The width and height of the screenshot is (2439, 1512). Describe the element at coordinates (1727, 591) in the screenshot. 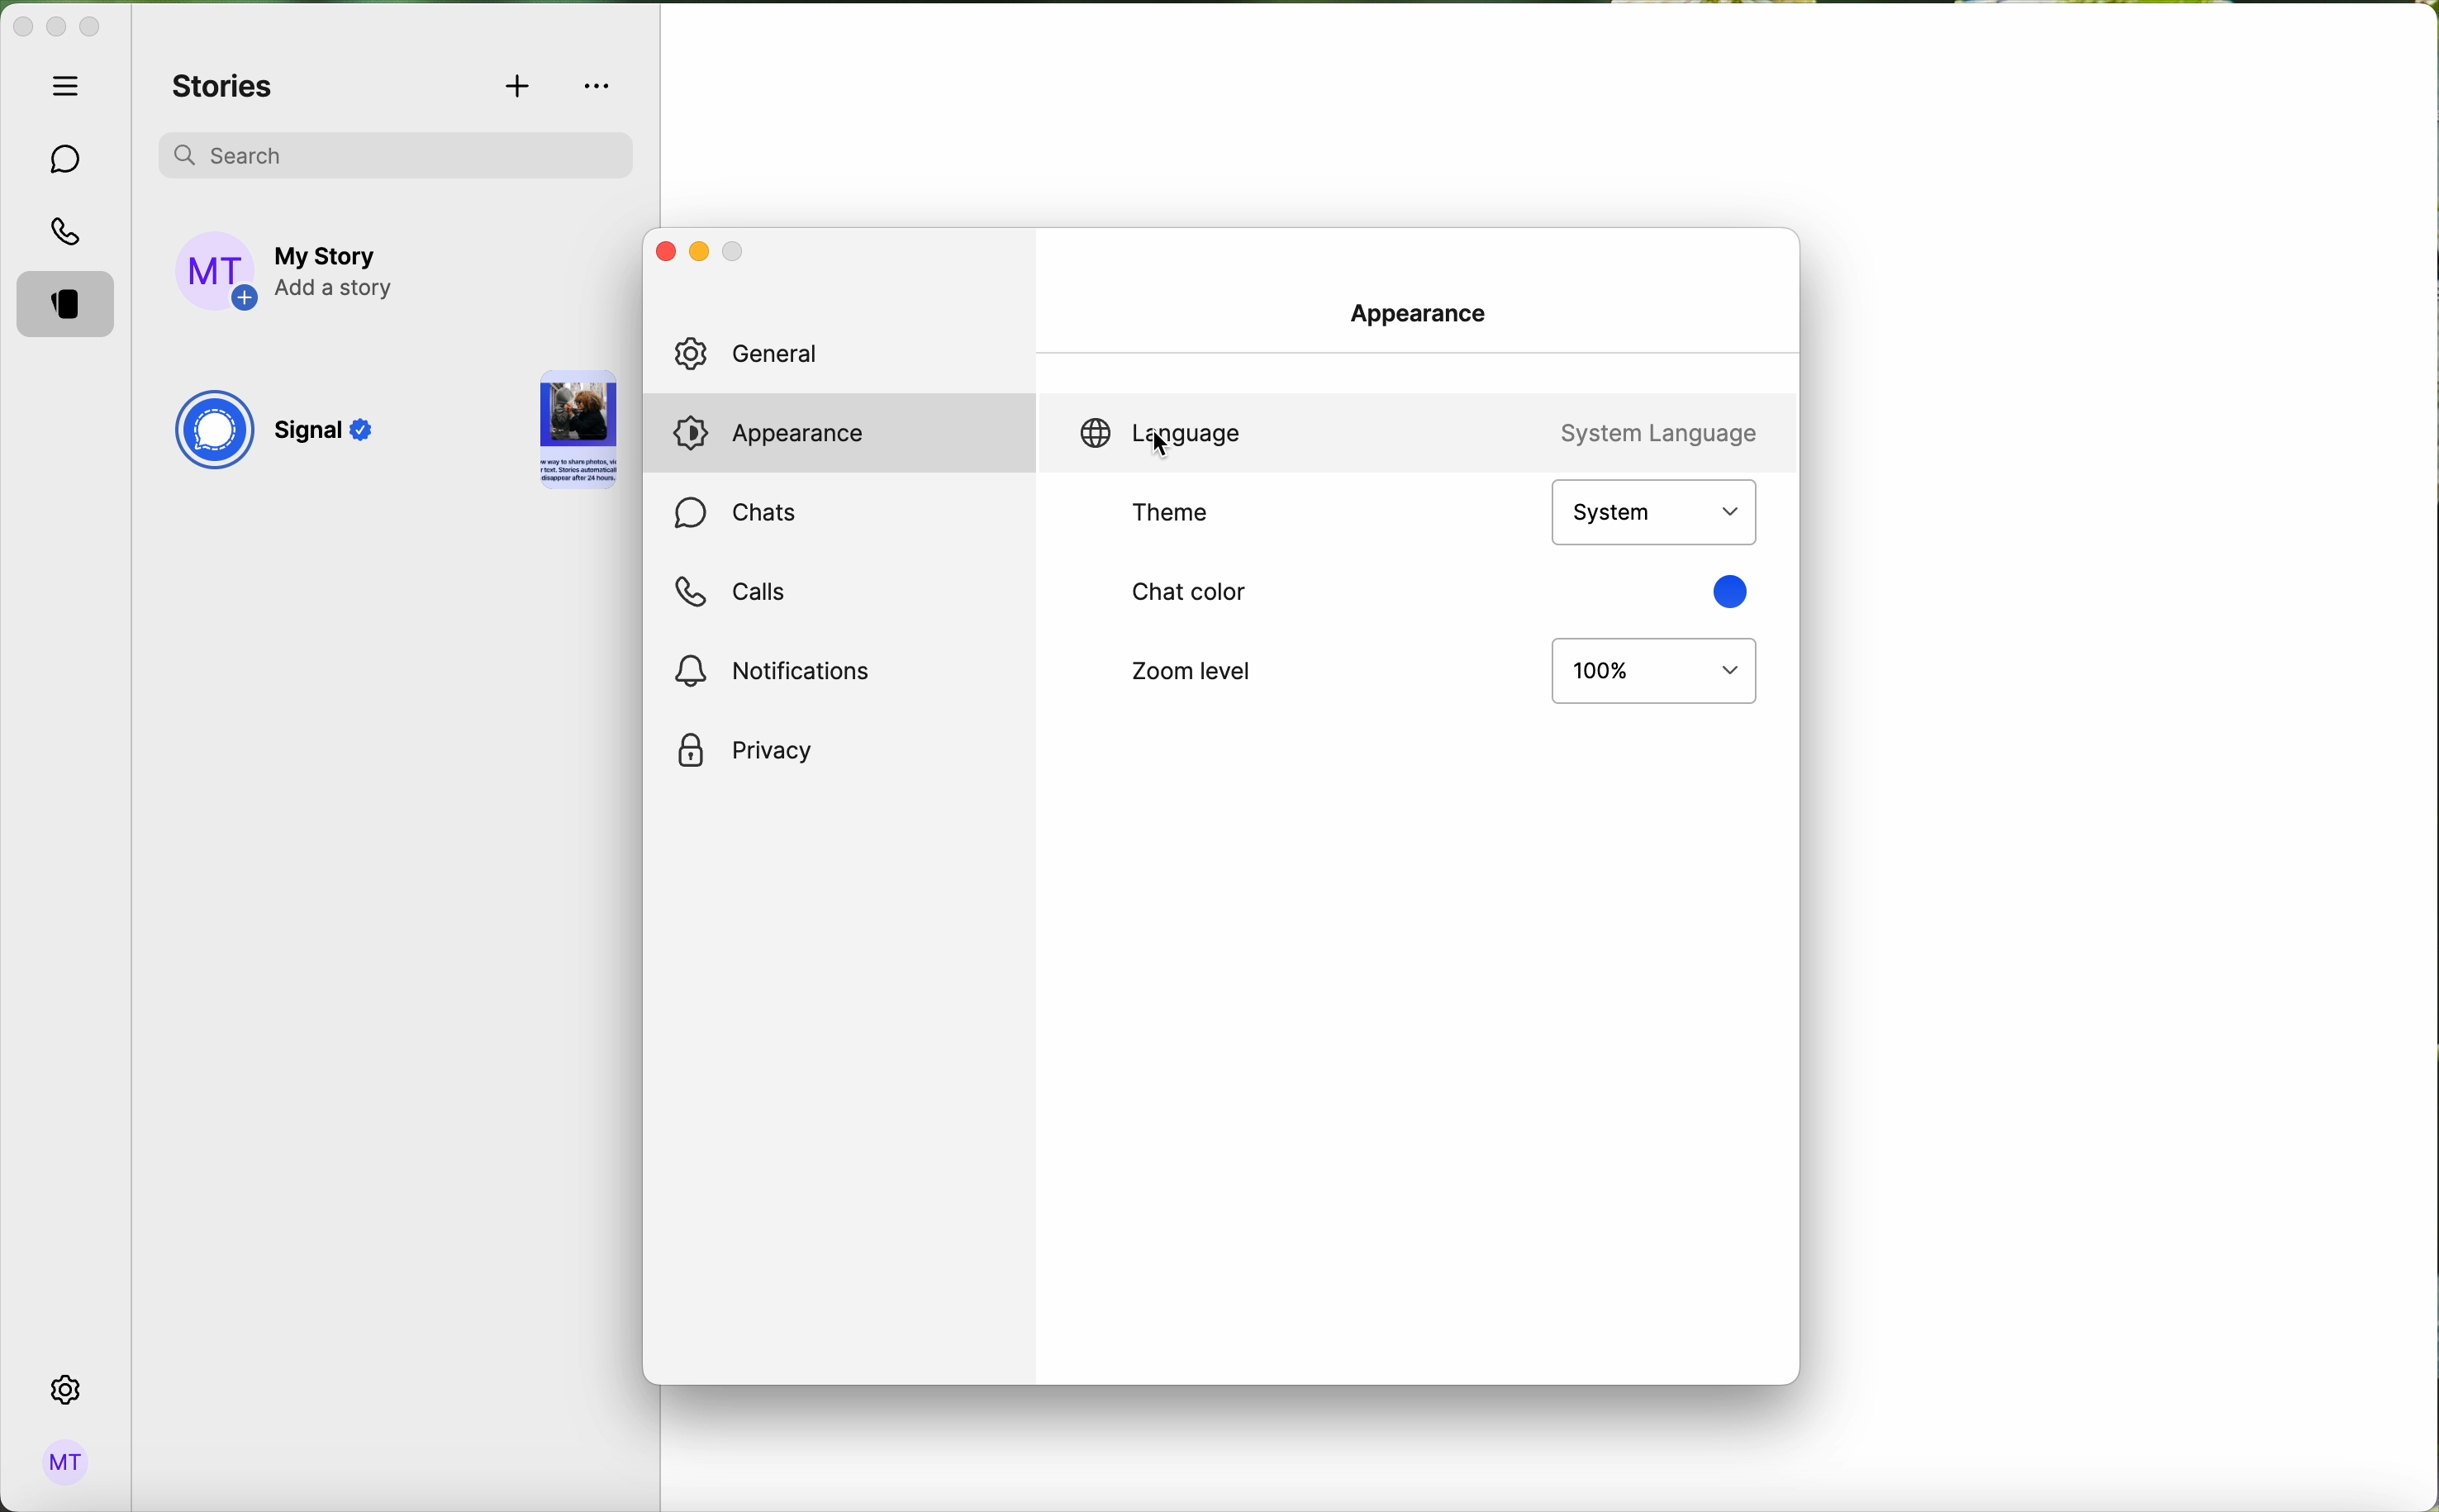

I see `blue` at that location.